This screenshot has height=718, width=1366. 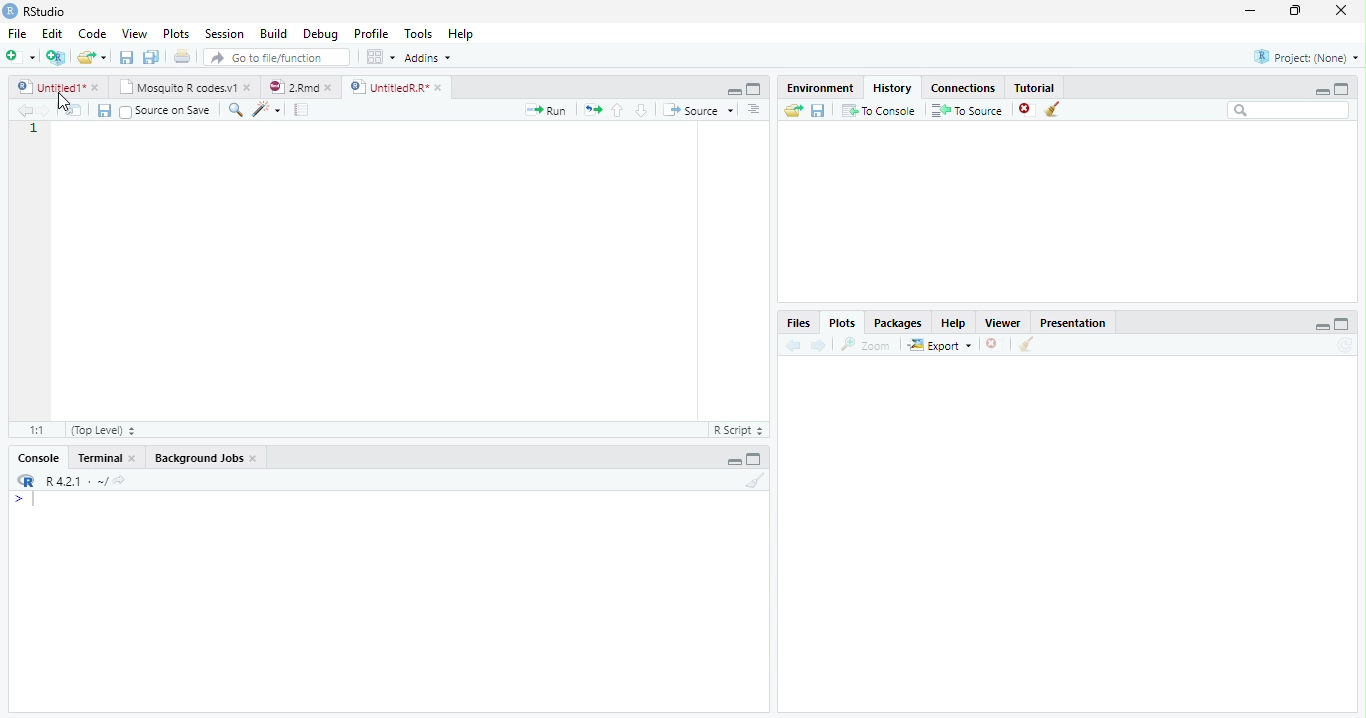 I want to click on View, so click(x=134, y=33).